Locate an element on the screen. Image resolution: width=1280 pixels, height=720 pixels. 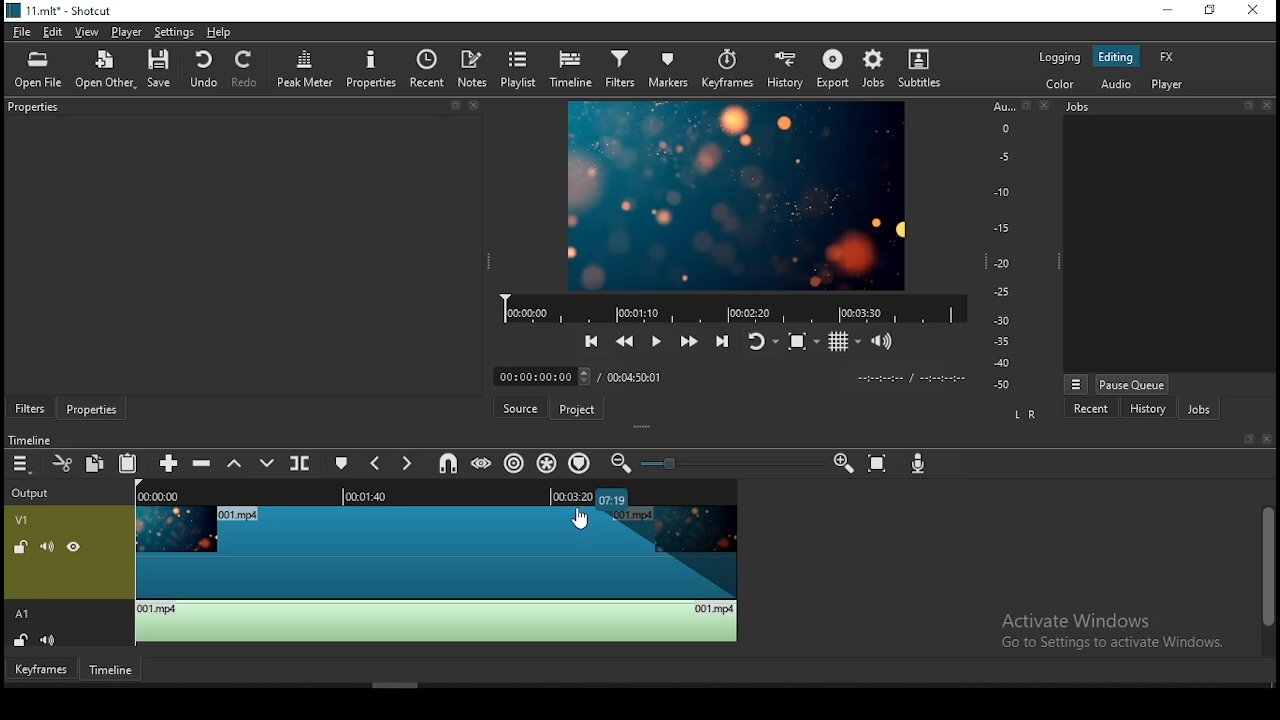
toggle zoom is located at coordinates (800, 345).